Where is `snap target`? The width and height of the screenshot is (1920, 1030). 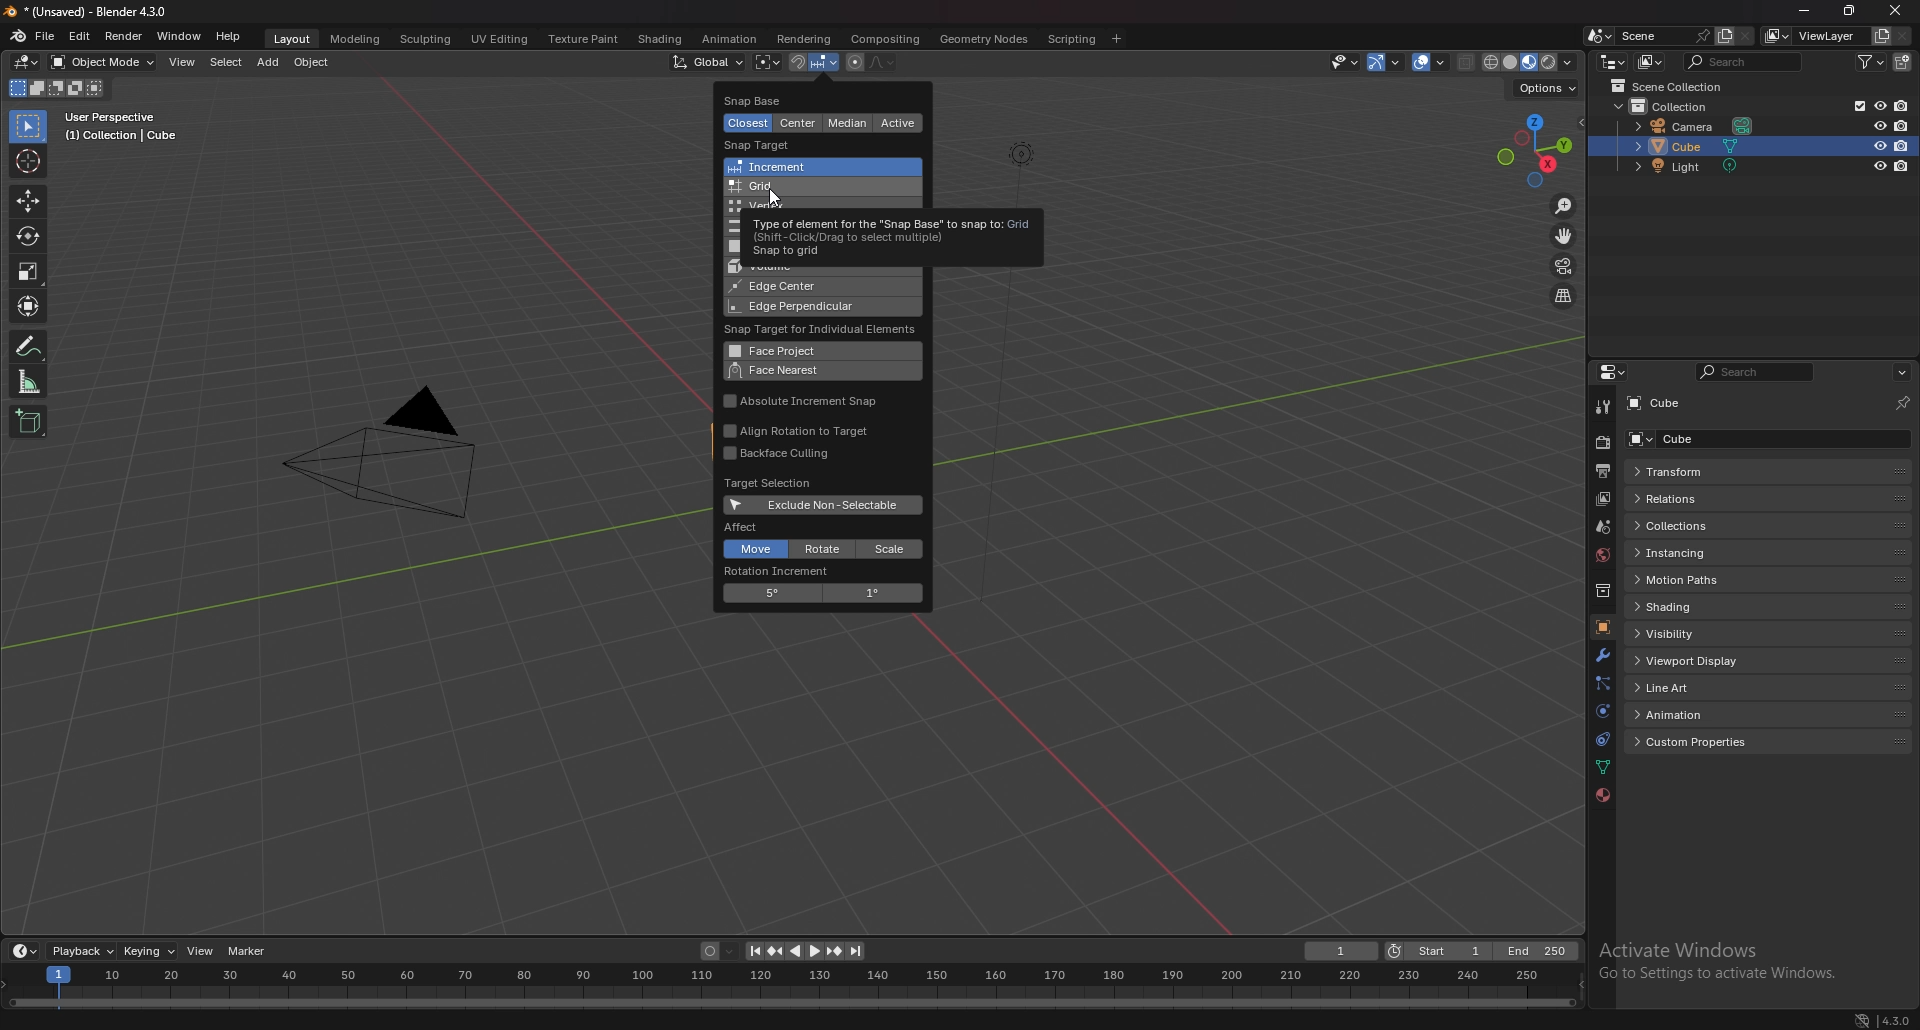 snap target is located at coordinates (765, 145).